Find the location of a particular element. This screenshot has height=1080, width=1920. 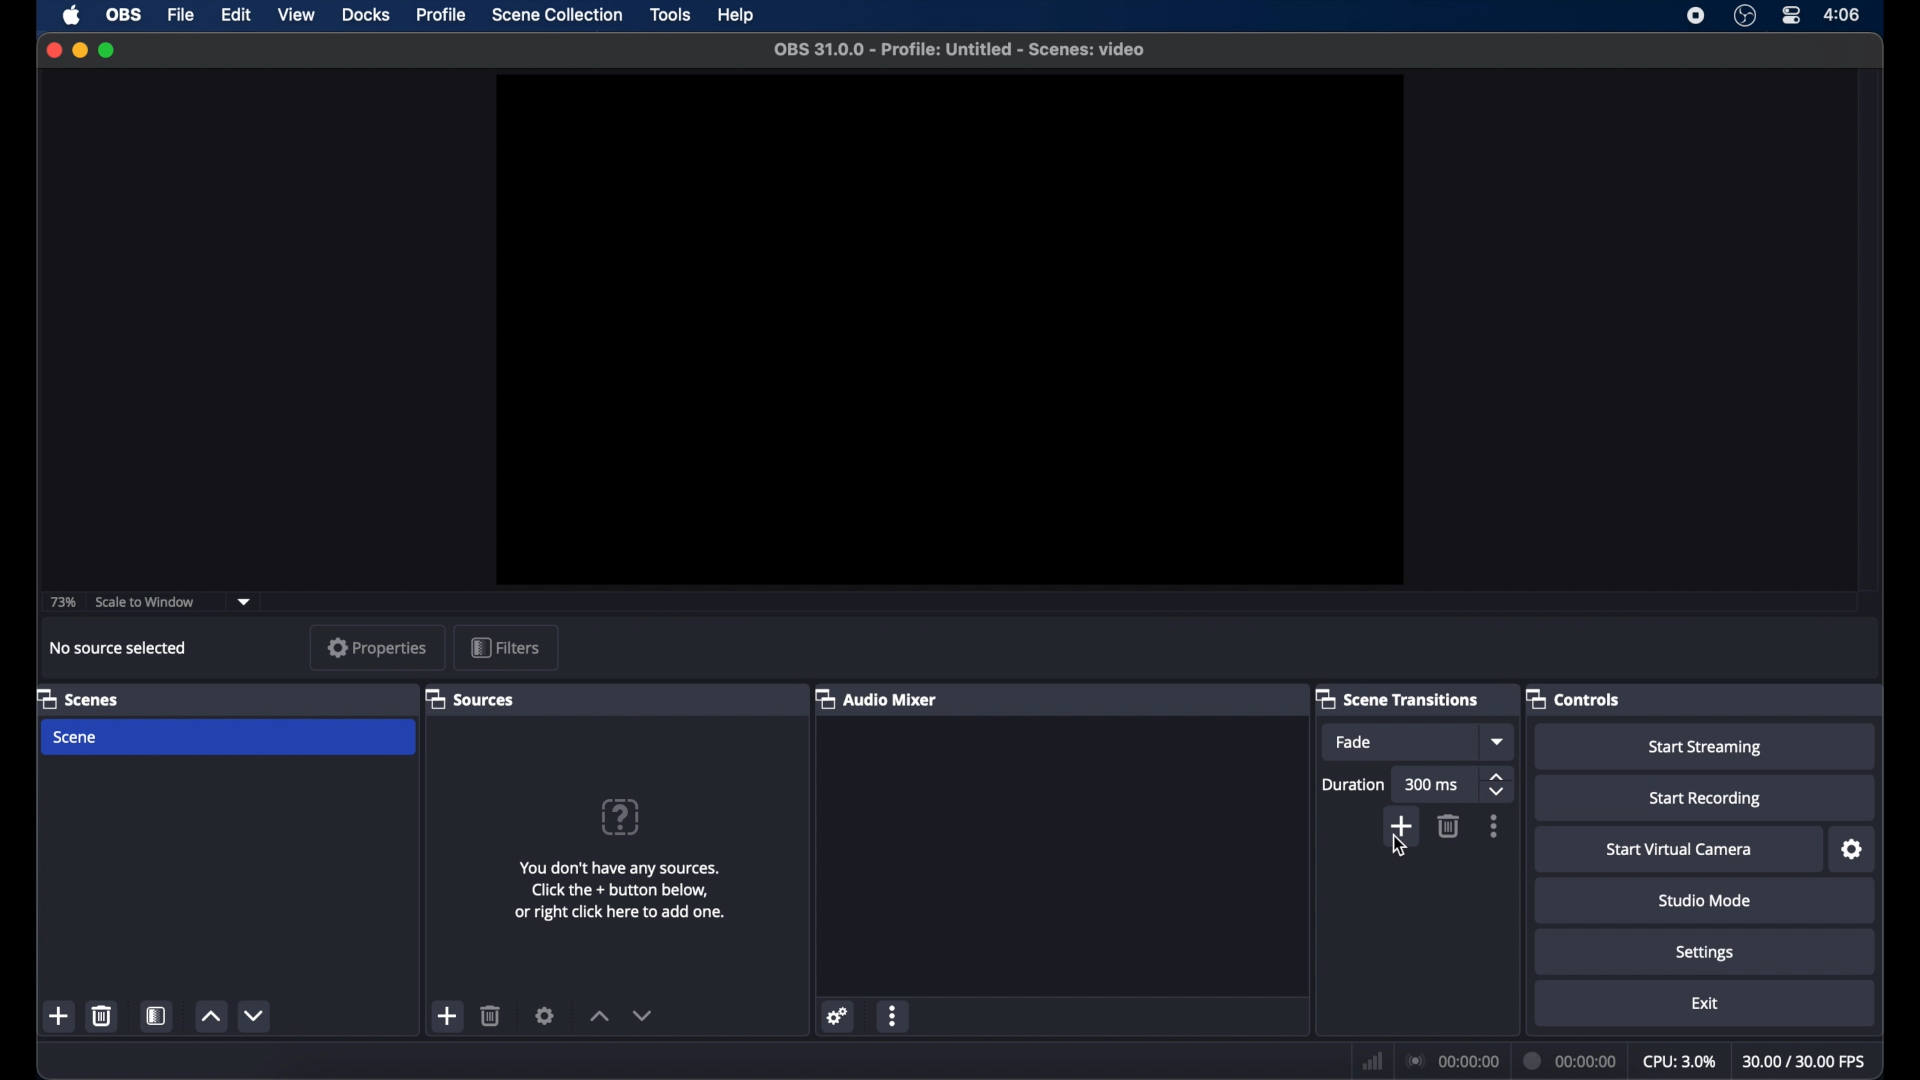

netwrok is located at coordinates (1370, 1059).